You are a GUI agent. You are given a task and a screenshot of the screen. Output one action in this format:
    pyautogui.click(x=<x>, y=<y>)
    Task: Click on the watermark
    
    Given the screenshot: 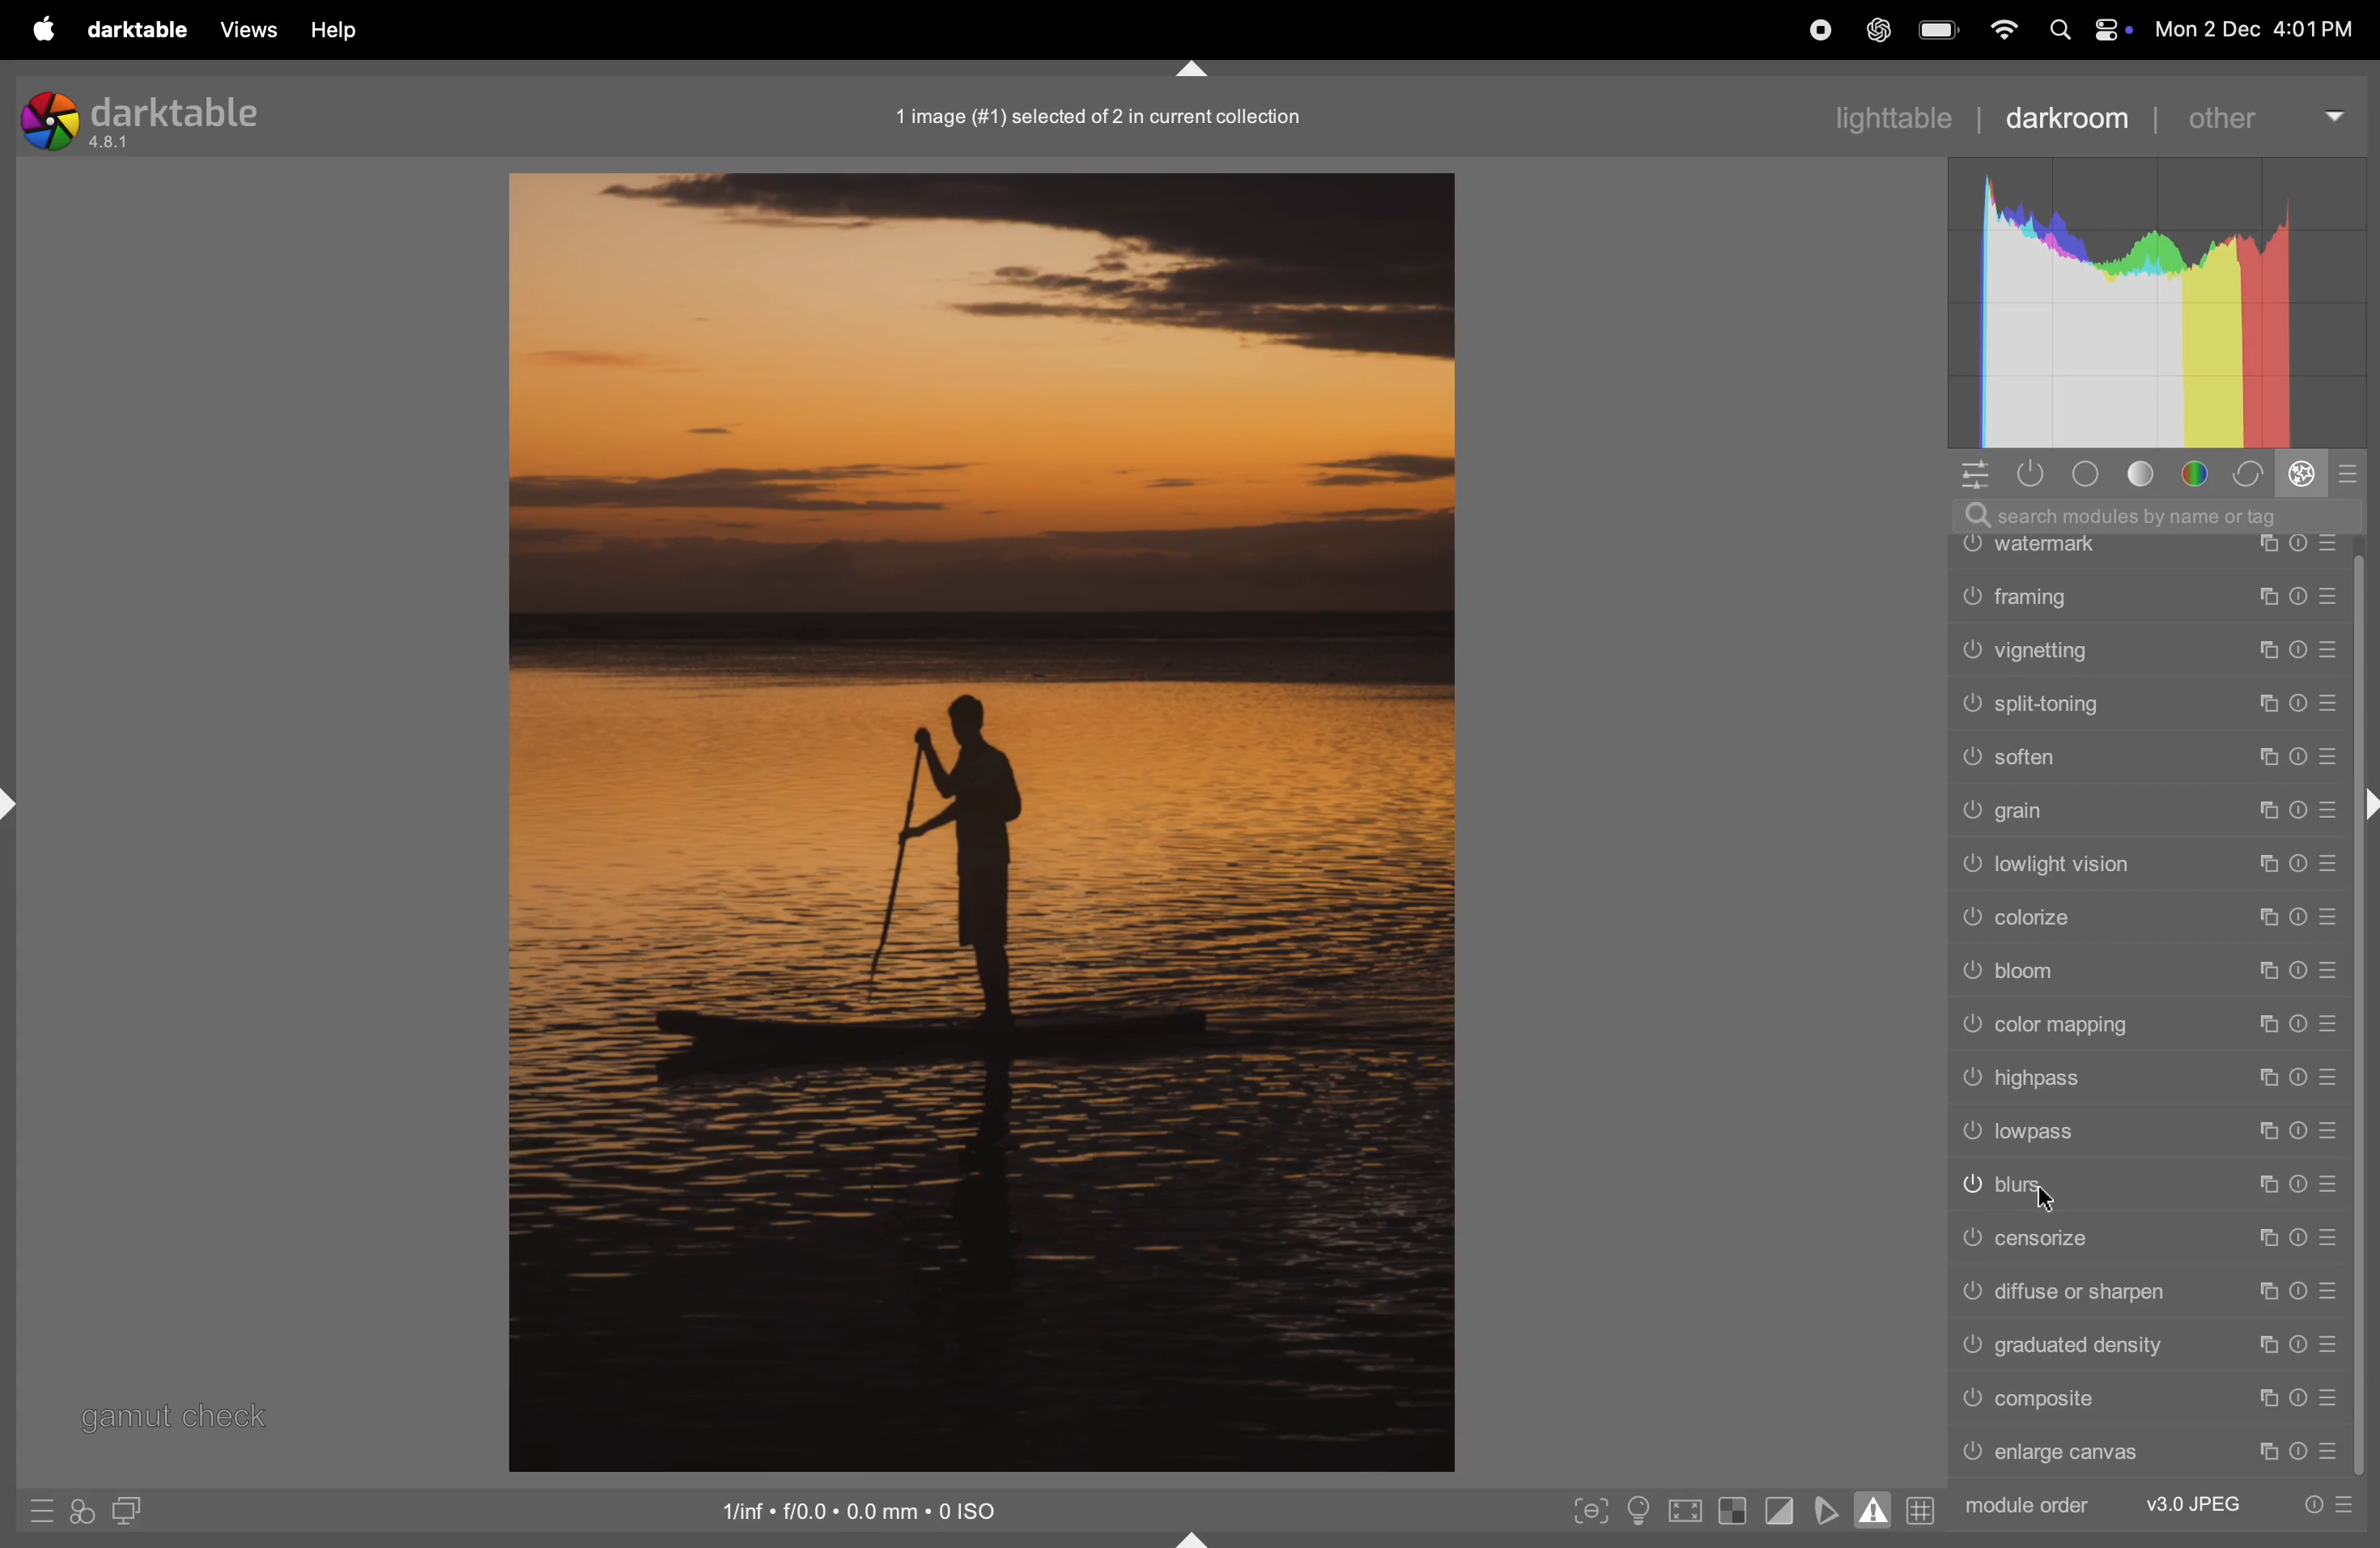 What is the action you would take?
    pyautogui.click(x=2165, y=545)
    